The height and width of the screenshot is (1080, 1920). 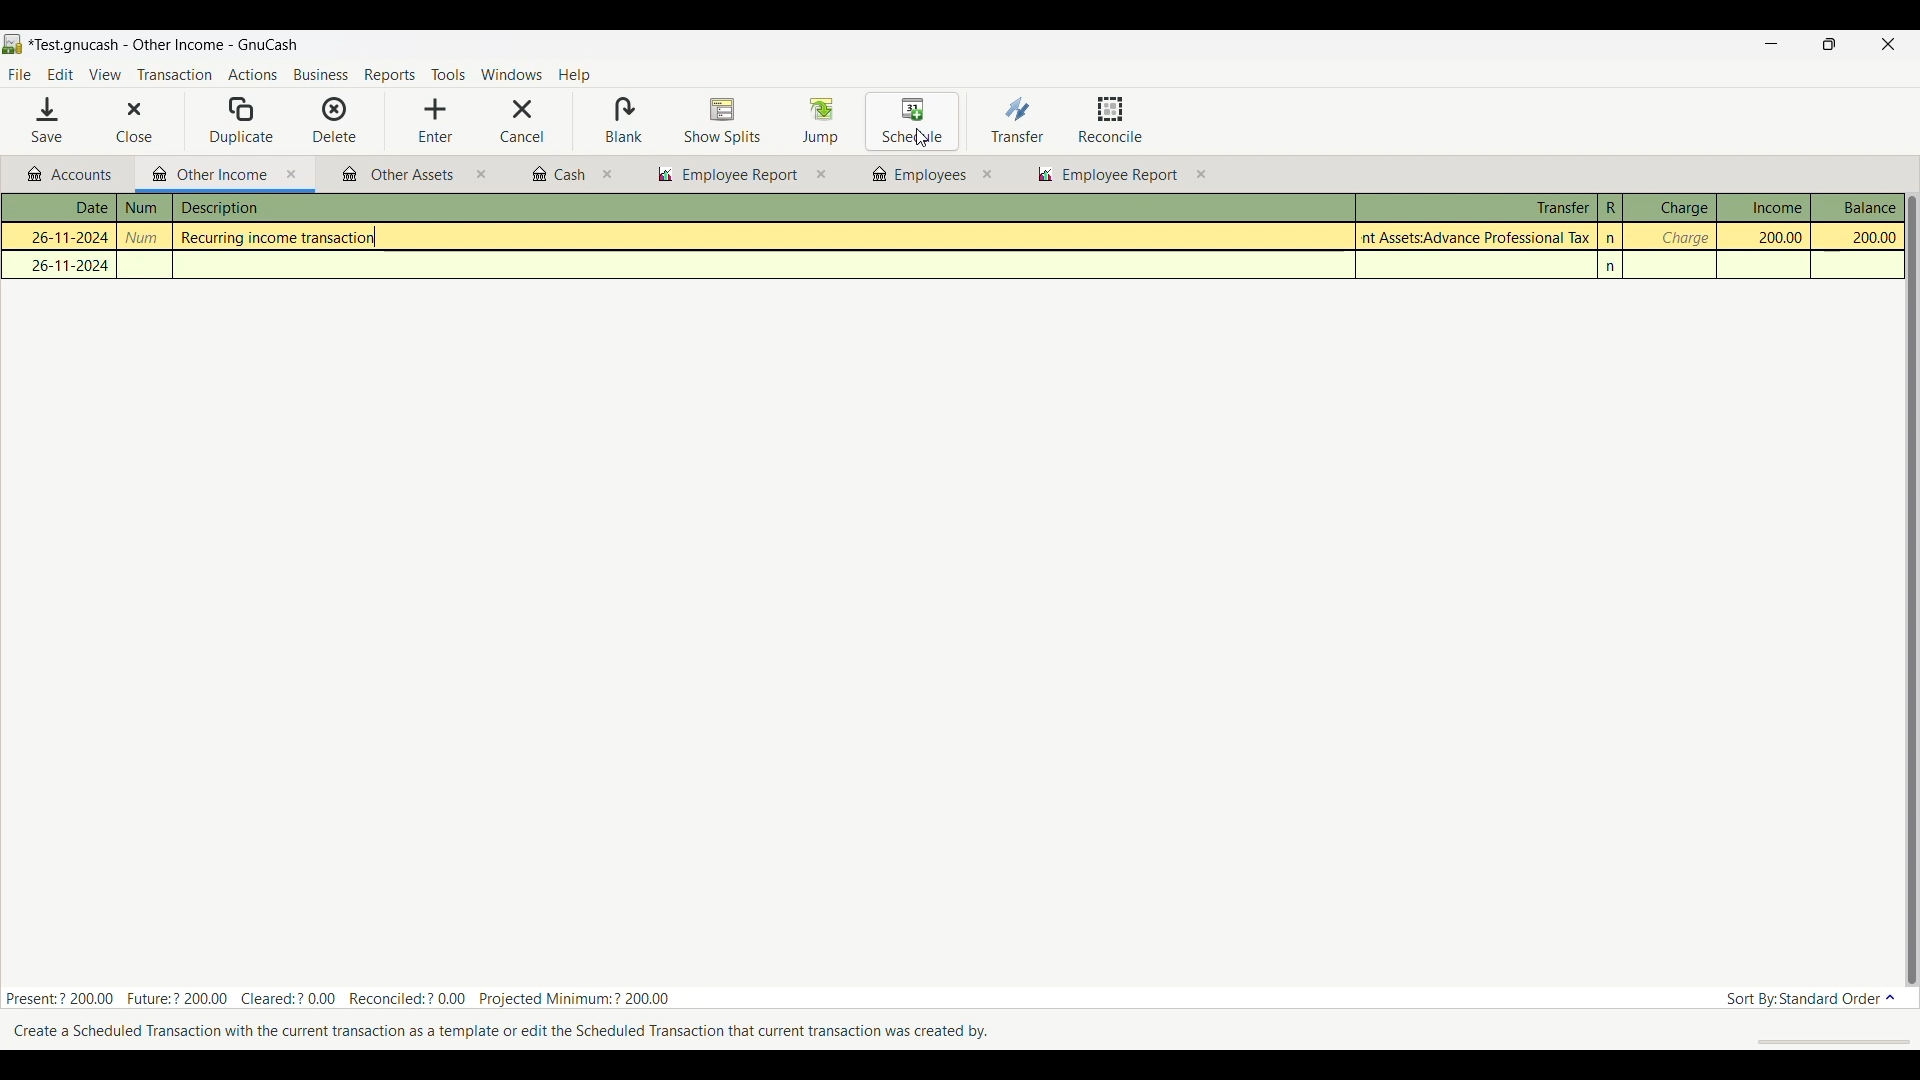 I want to click on Close current tab, so click(x=292, y=175).